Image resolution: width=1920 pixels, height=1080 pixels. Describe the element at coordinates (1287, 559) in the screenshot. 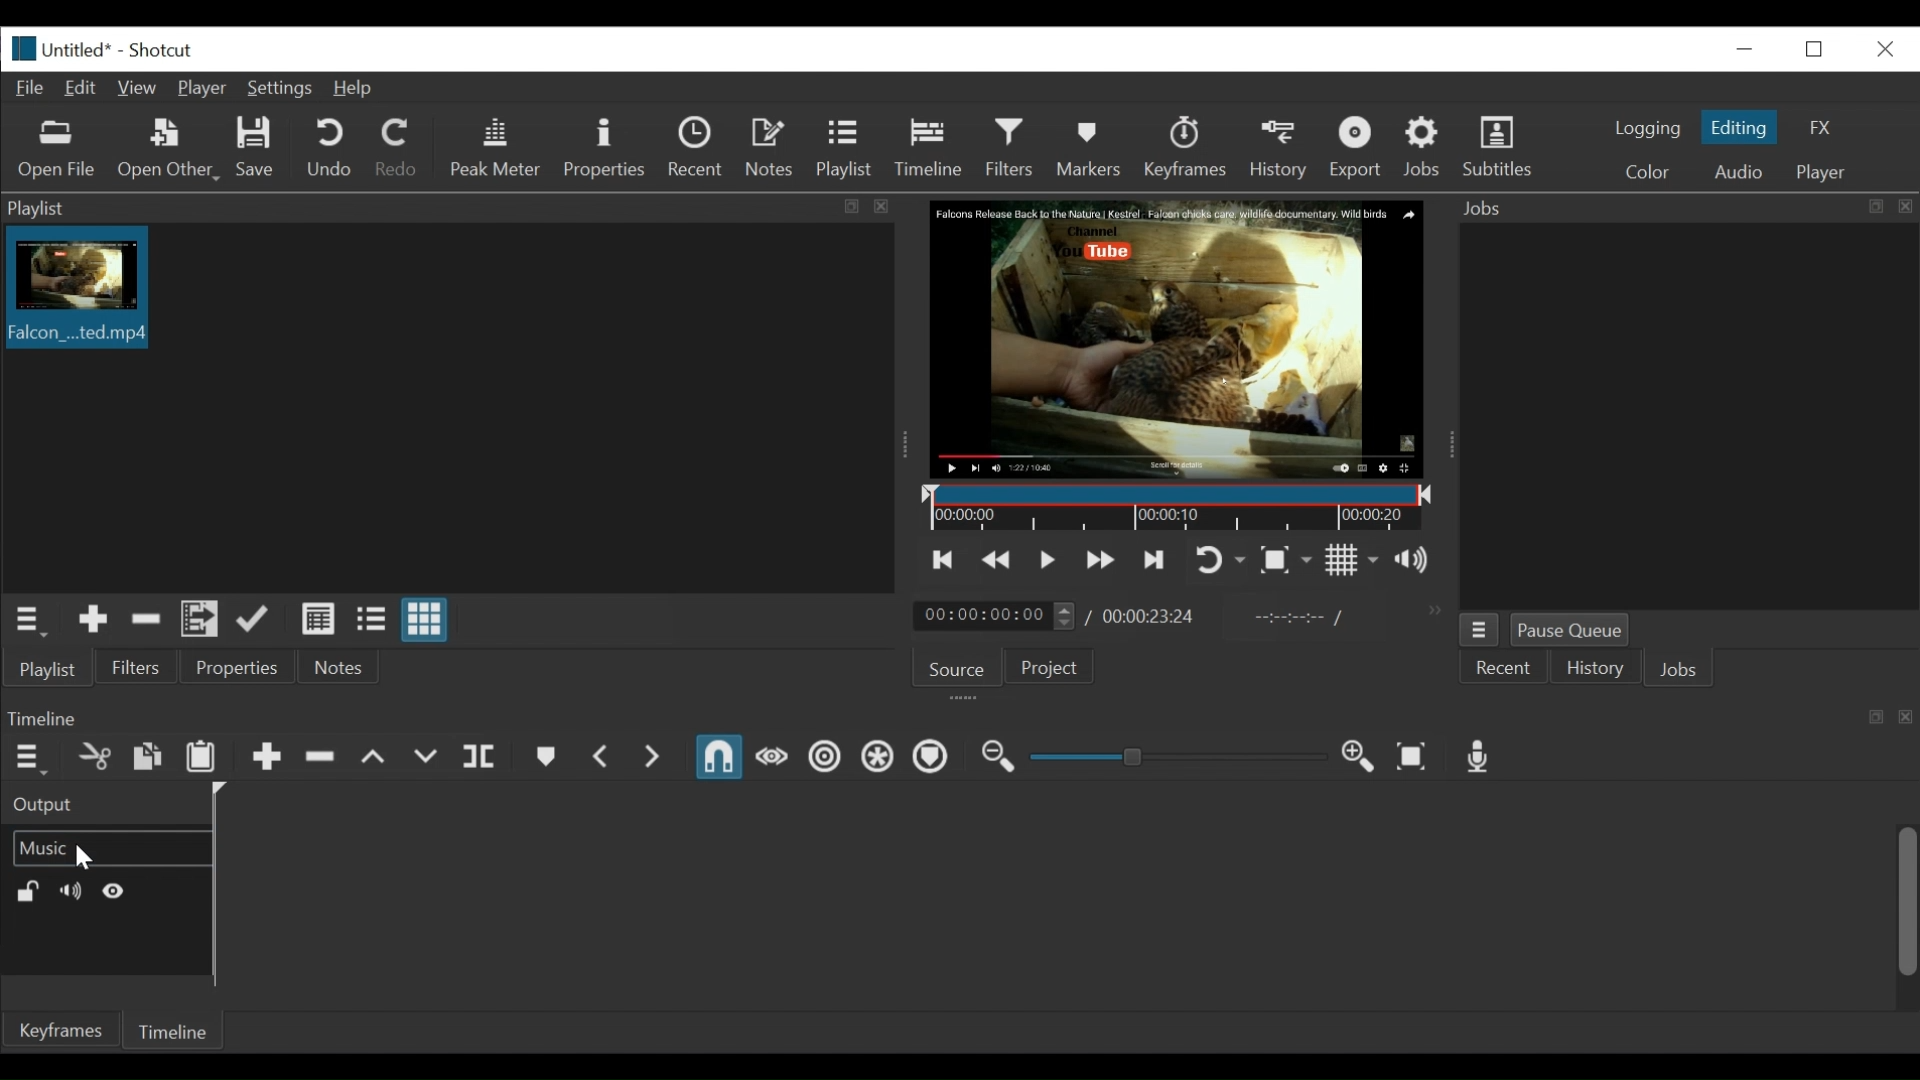

I see `Toggle Zoom` at that location.